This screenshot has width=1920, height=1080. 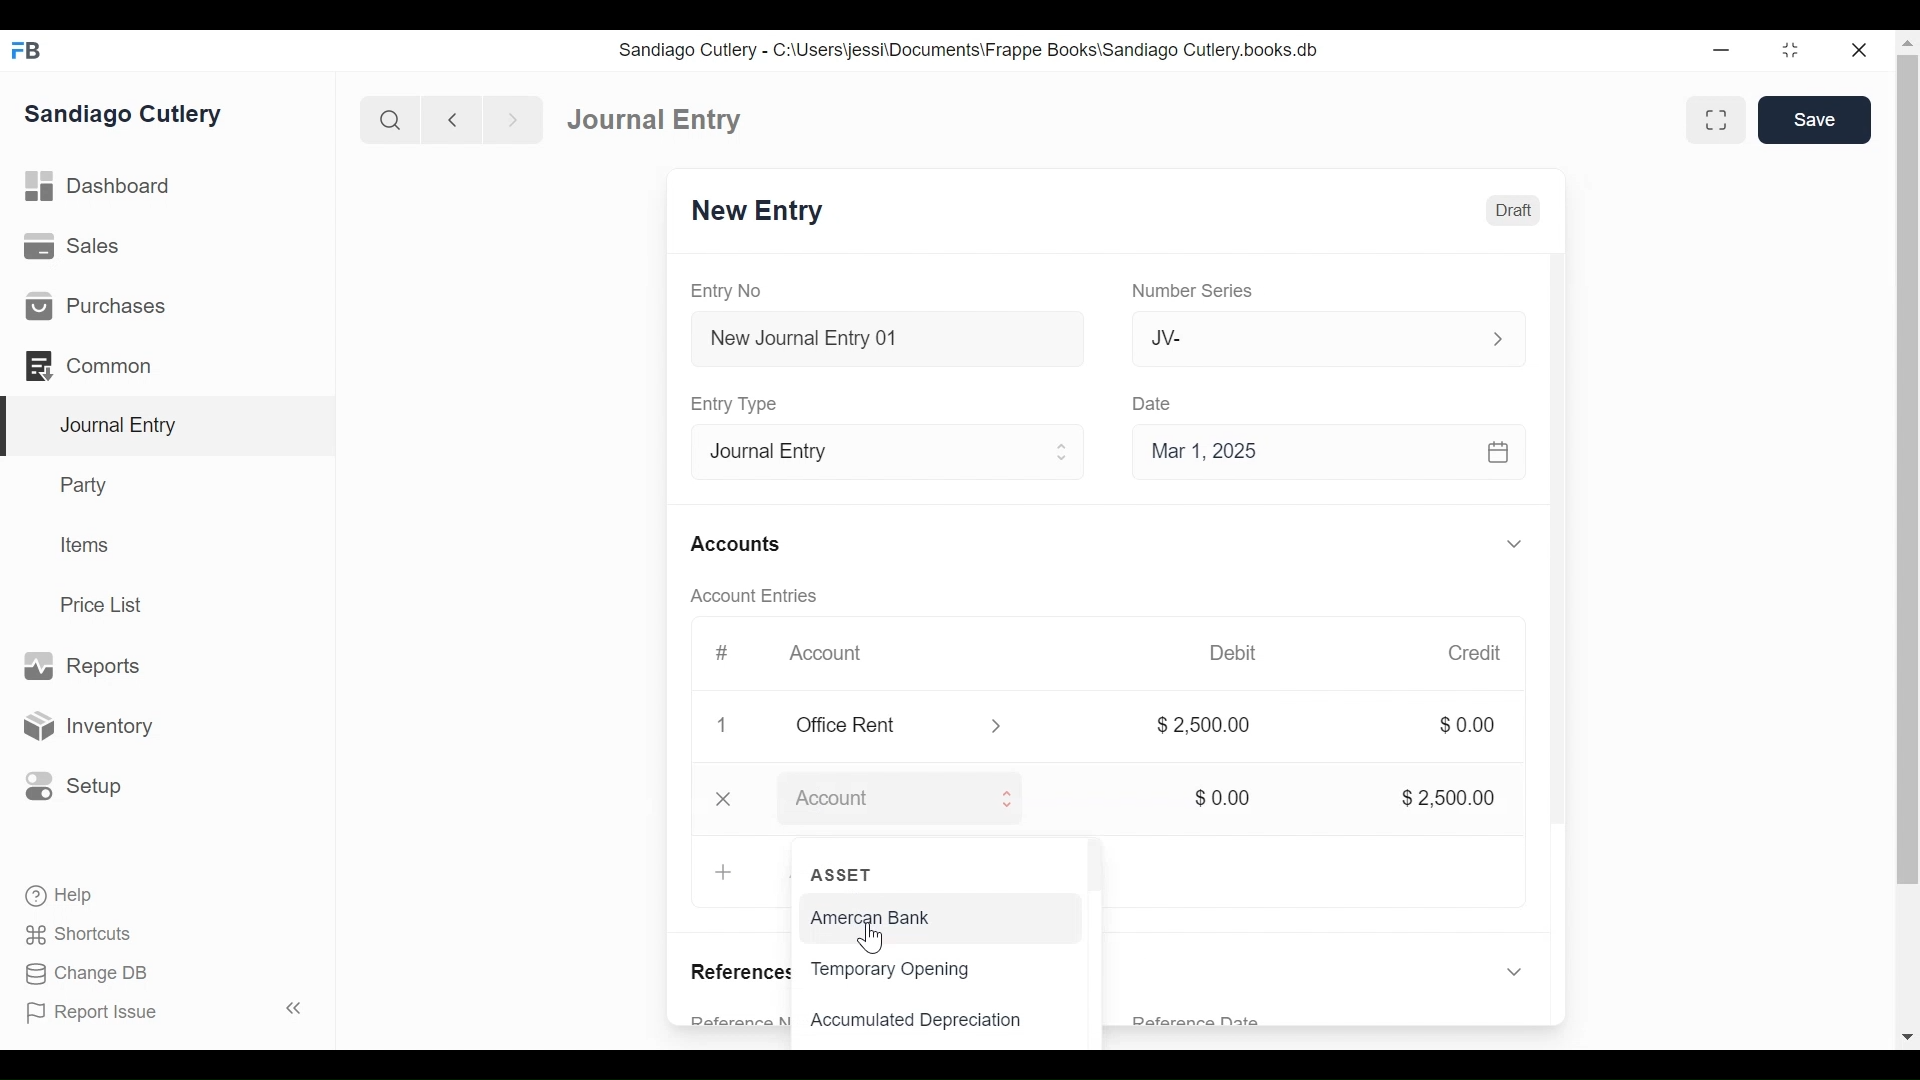 I want to click on Purchases, so click(x=167, y=304).